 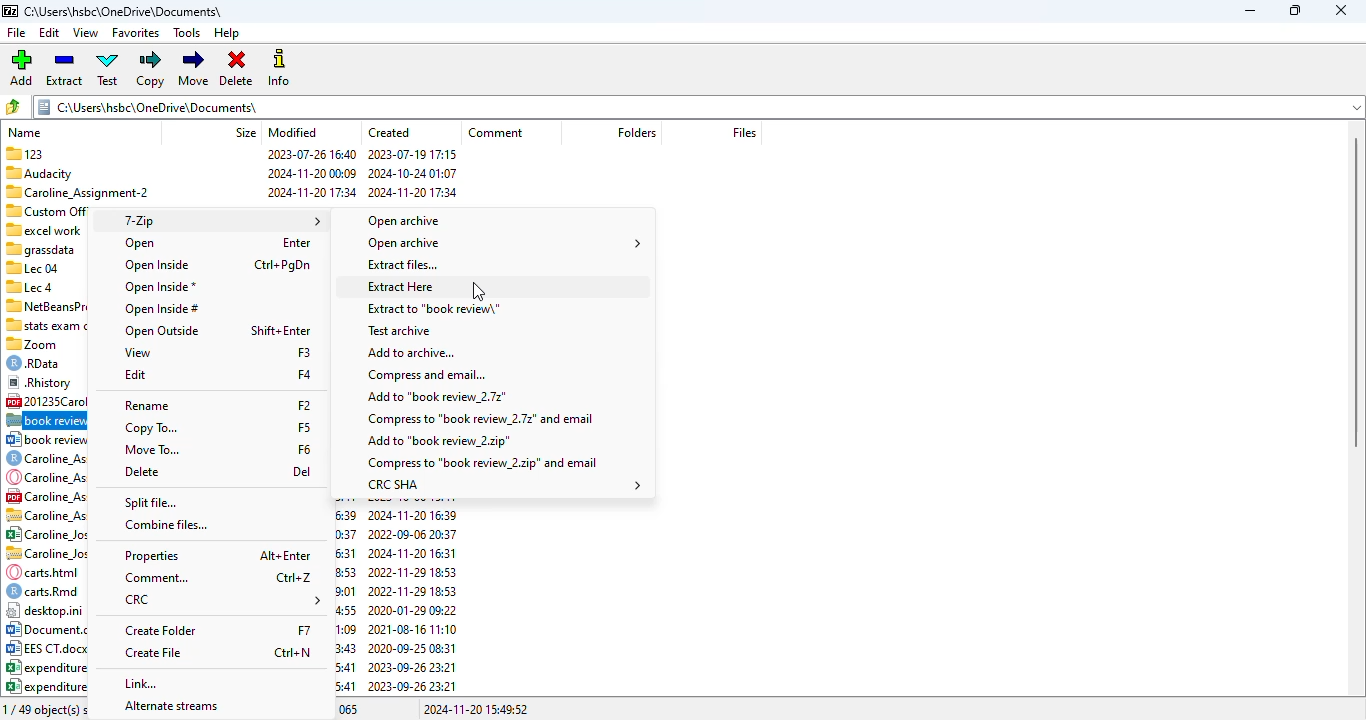 I want to click on info, so click(x=280, y=68).